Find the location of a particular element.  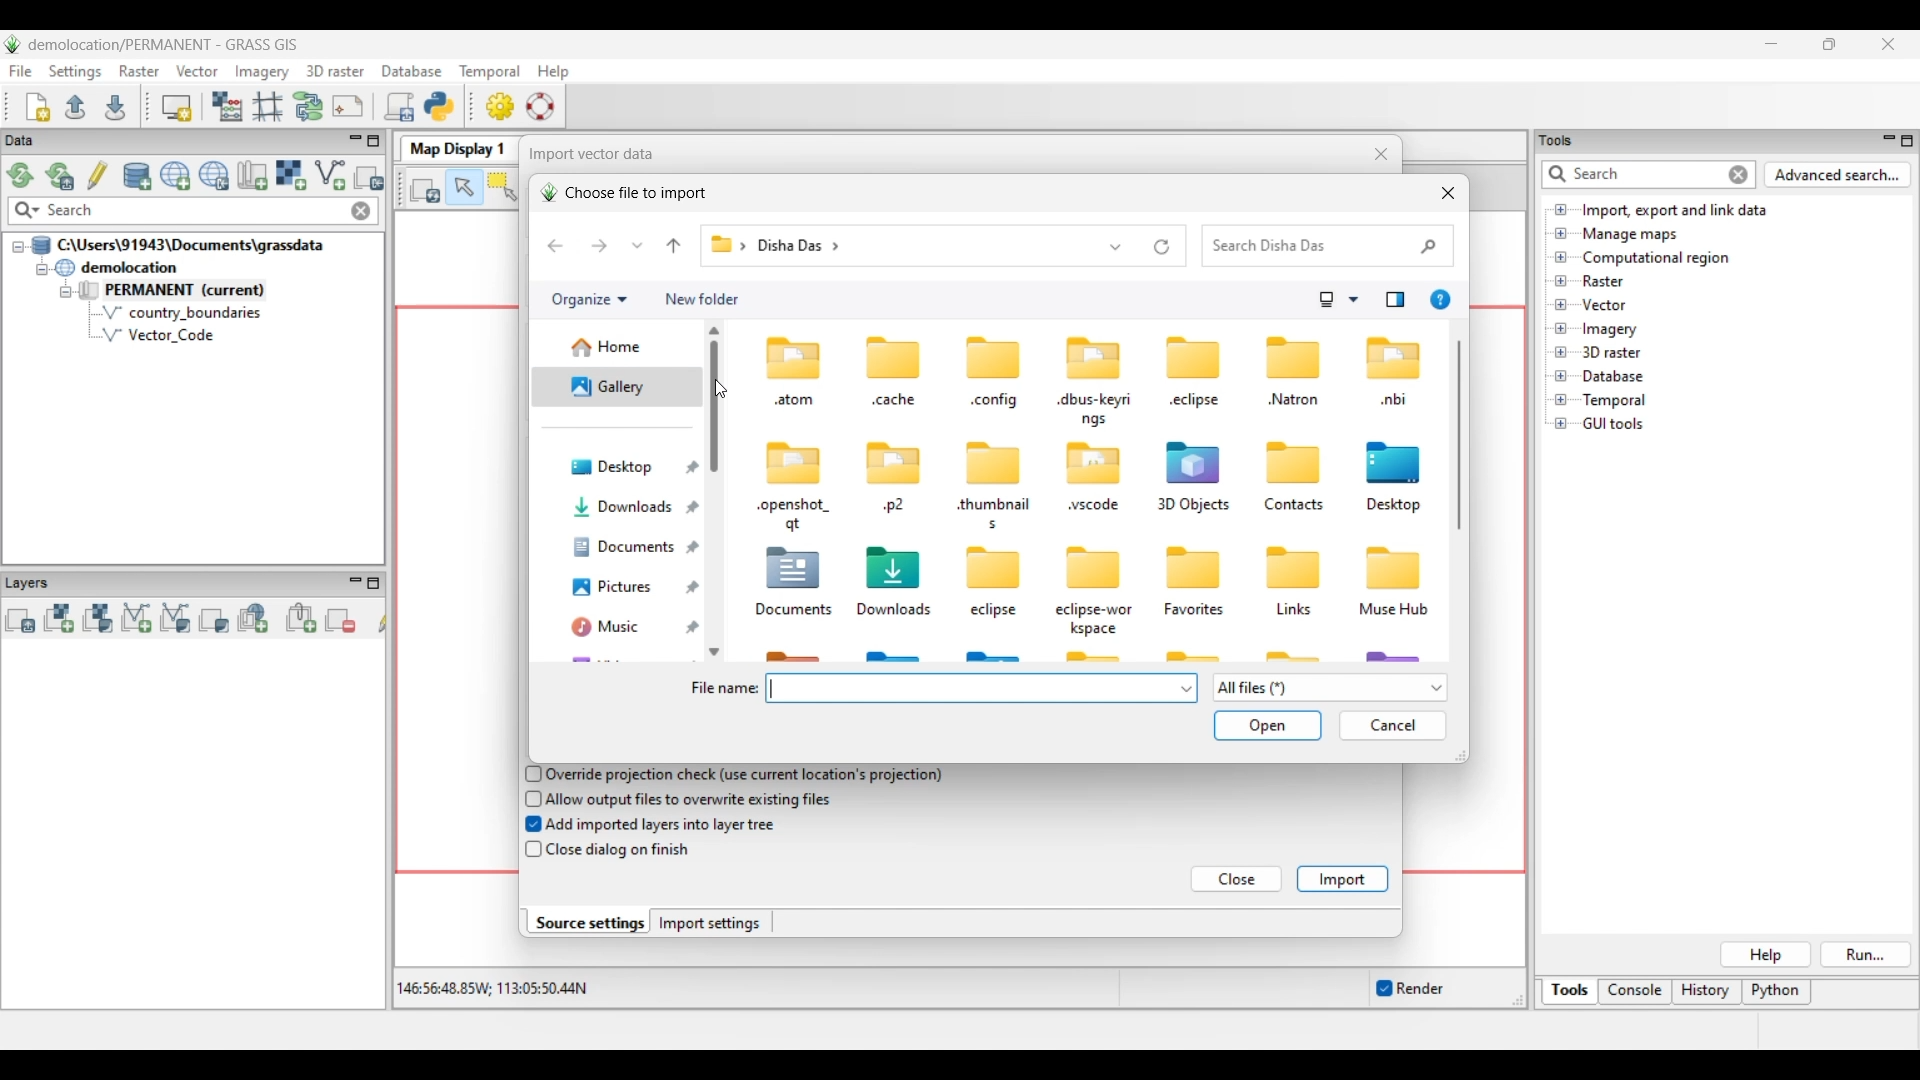

icon is located at coordinates (894, 461).